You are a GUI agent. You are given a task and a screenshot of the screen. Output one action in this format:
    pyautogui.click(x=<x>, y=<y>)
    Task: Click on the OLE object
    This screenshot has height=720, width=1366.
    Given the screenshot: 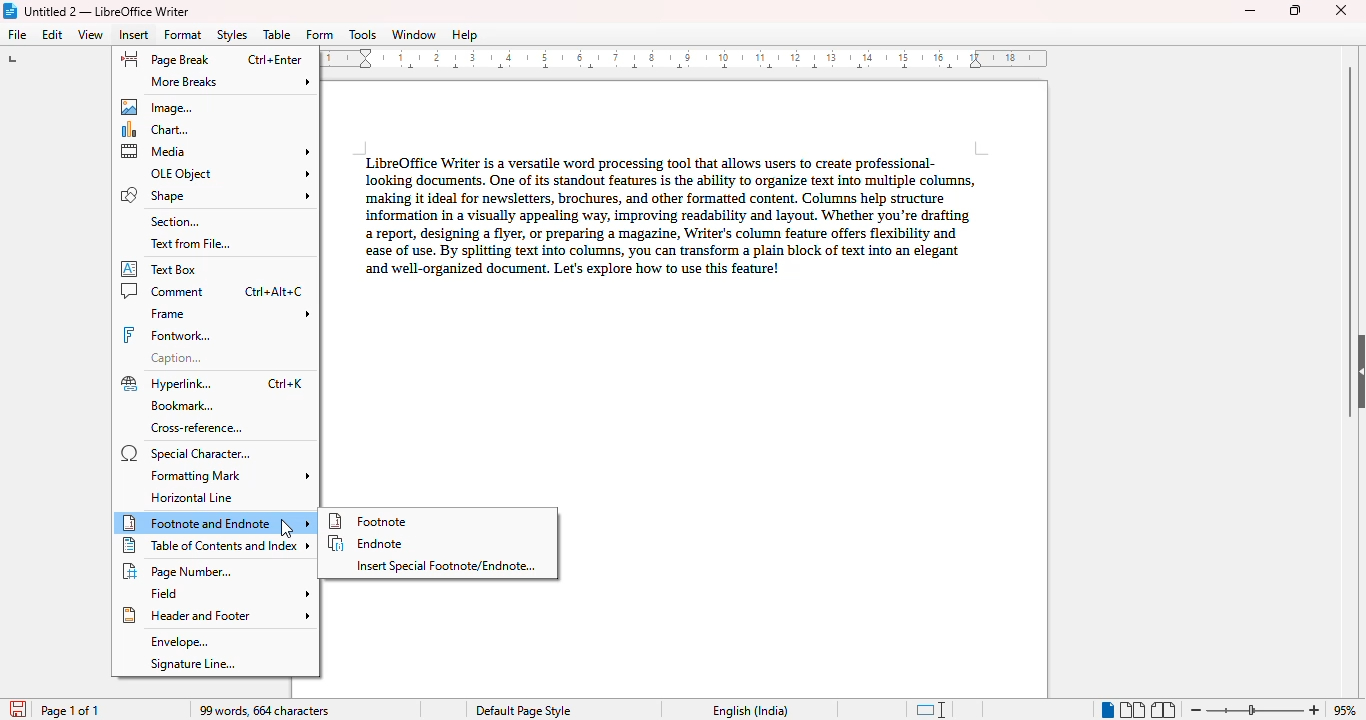 What is the action you would take?
    pyautogui.click(x=228, y=174)
    